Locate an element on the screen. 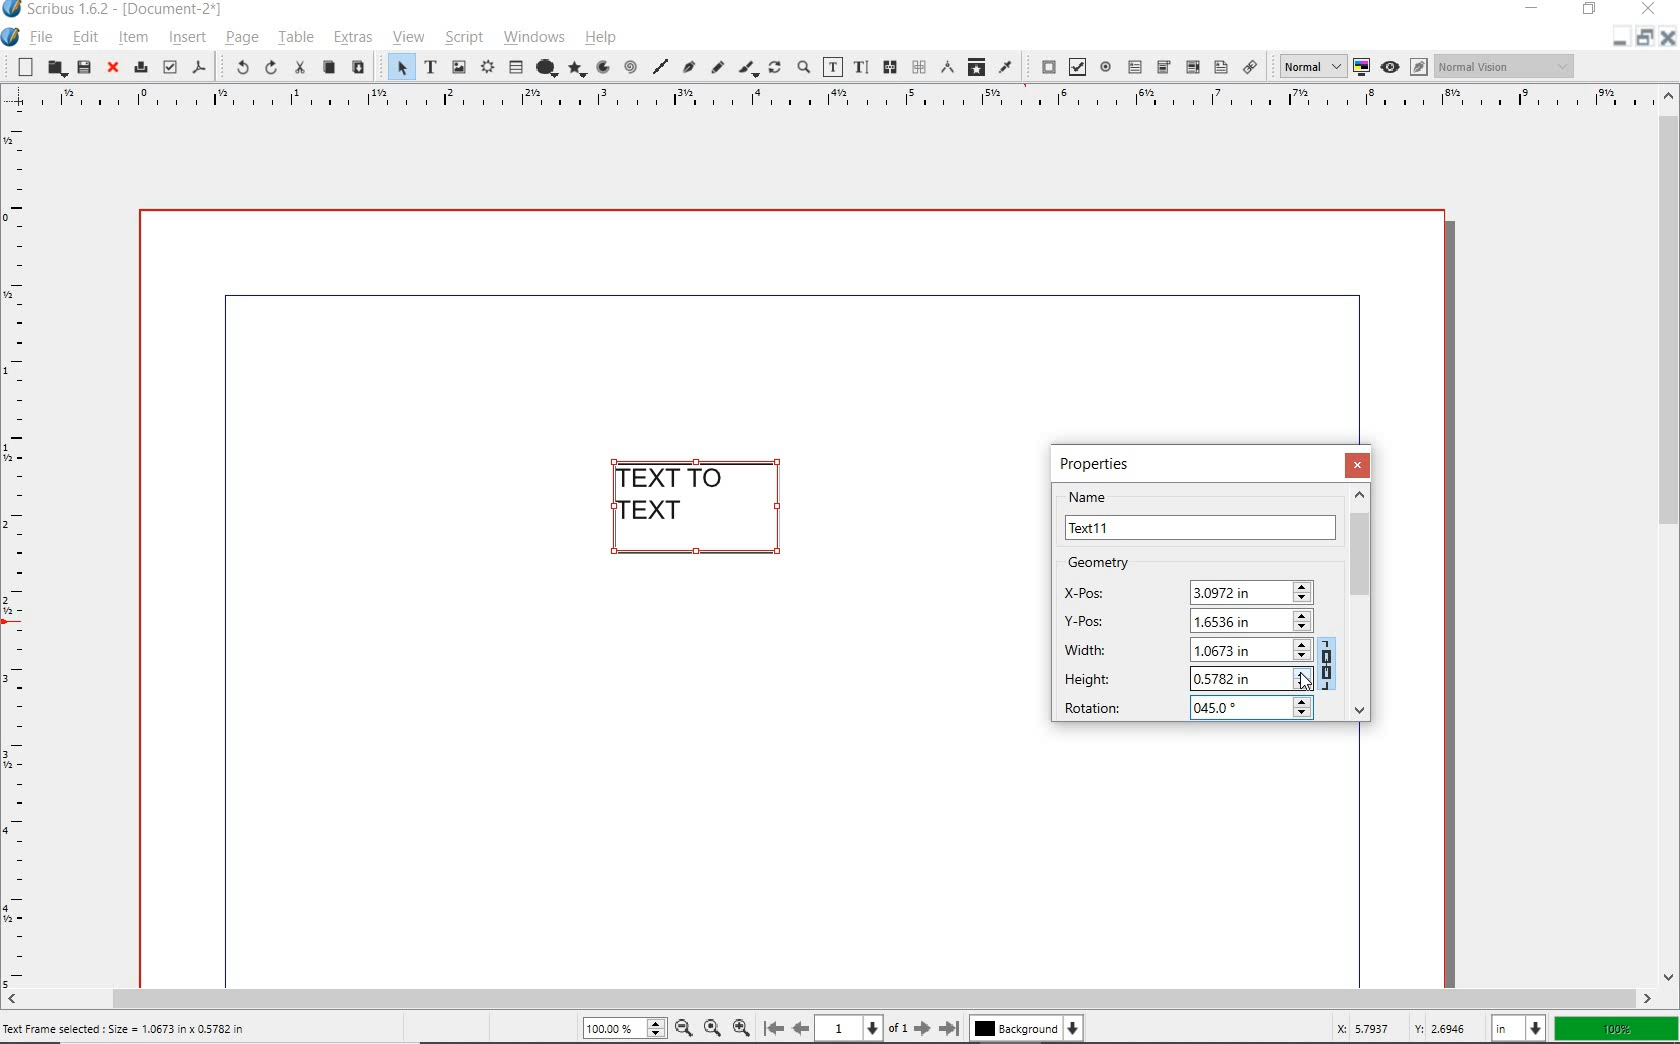  CURSOR is located at coordinates (1307, 684).